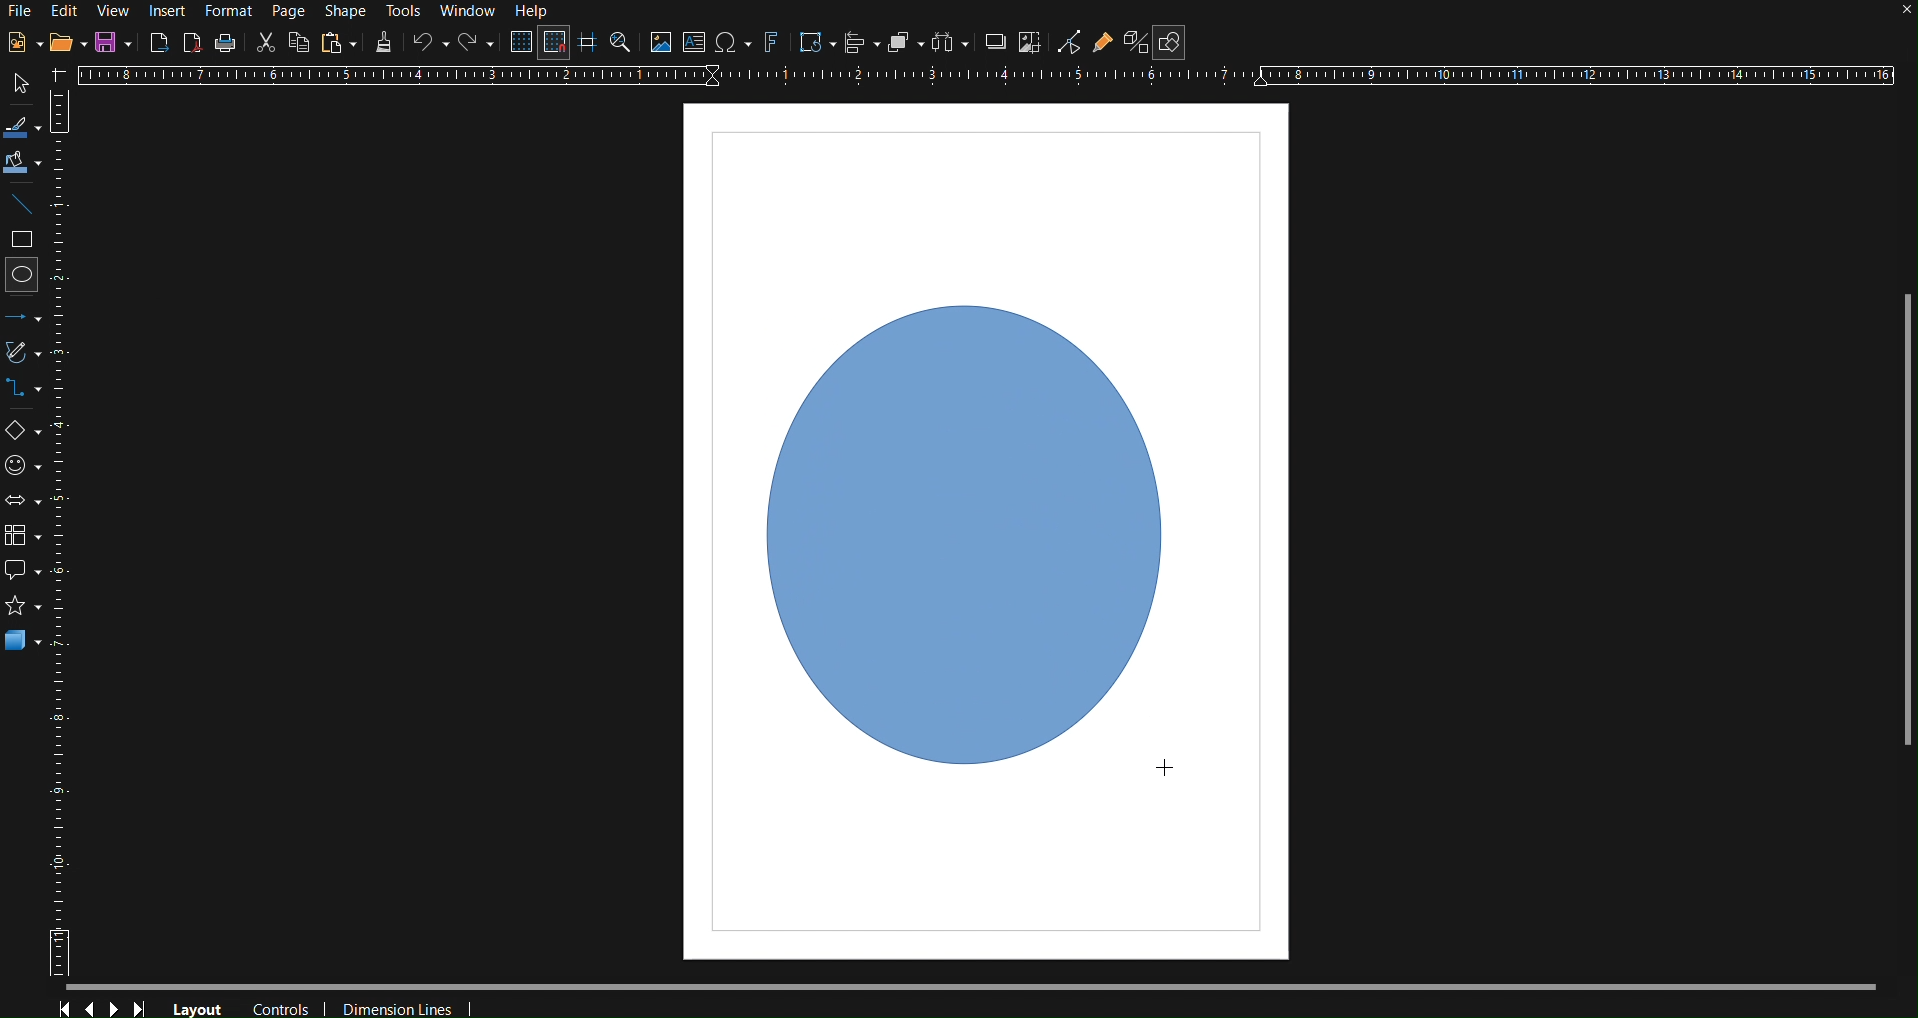 This screenshot has height=1018, width=1918. What do you see at coordinates (693, 44) in the screenshot?
I see `Insert Texbox` at bounding box center [693, 44].